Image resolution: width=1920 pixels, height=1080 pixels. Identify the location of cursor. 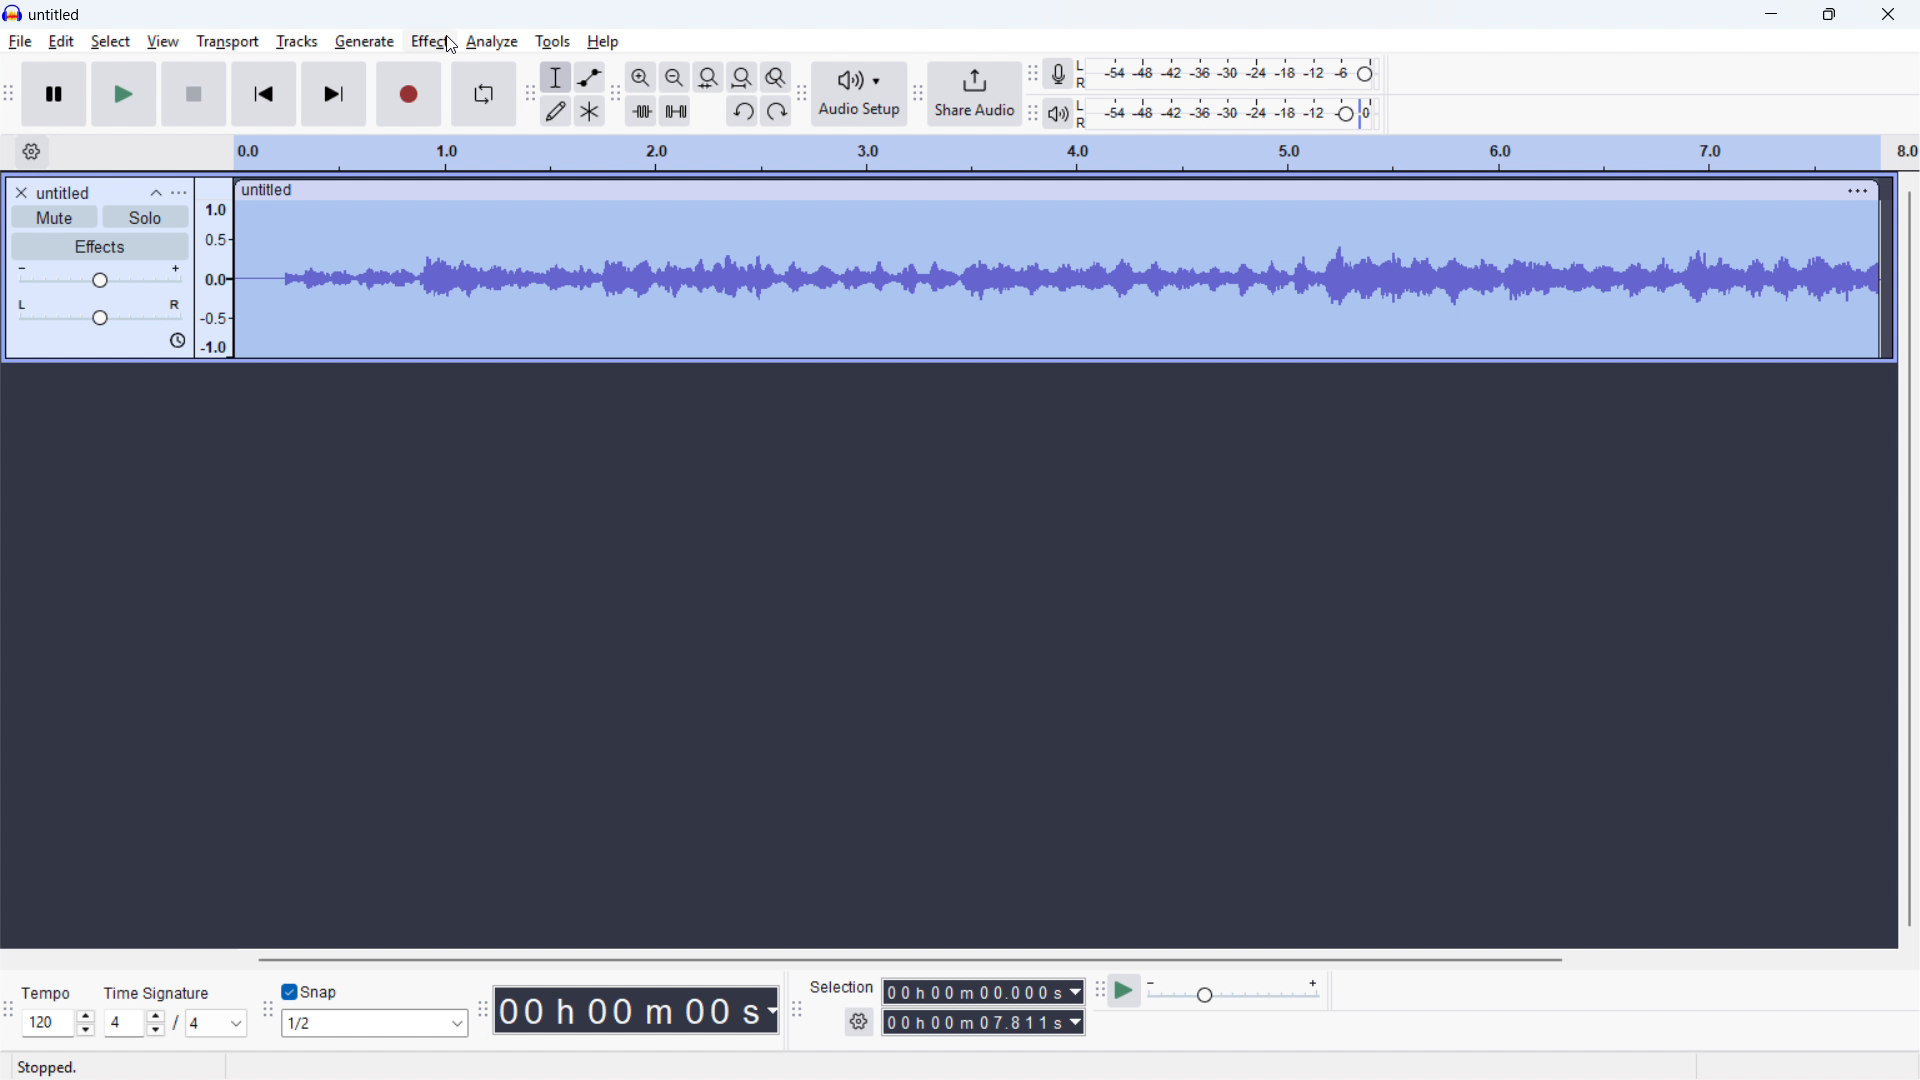
(450, 45).